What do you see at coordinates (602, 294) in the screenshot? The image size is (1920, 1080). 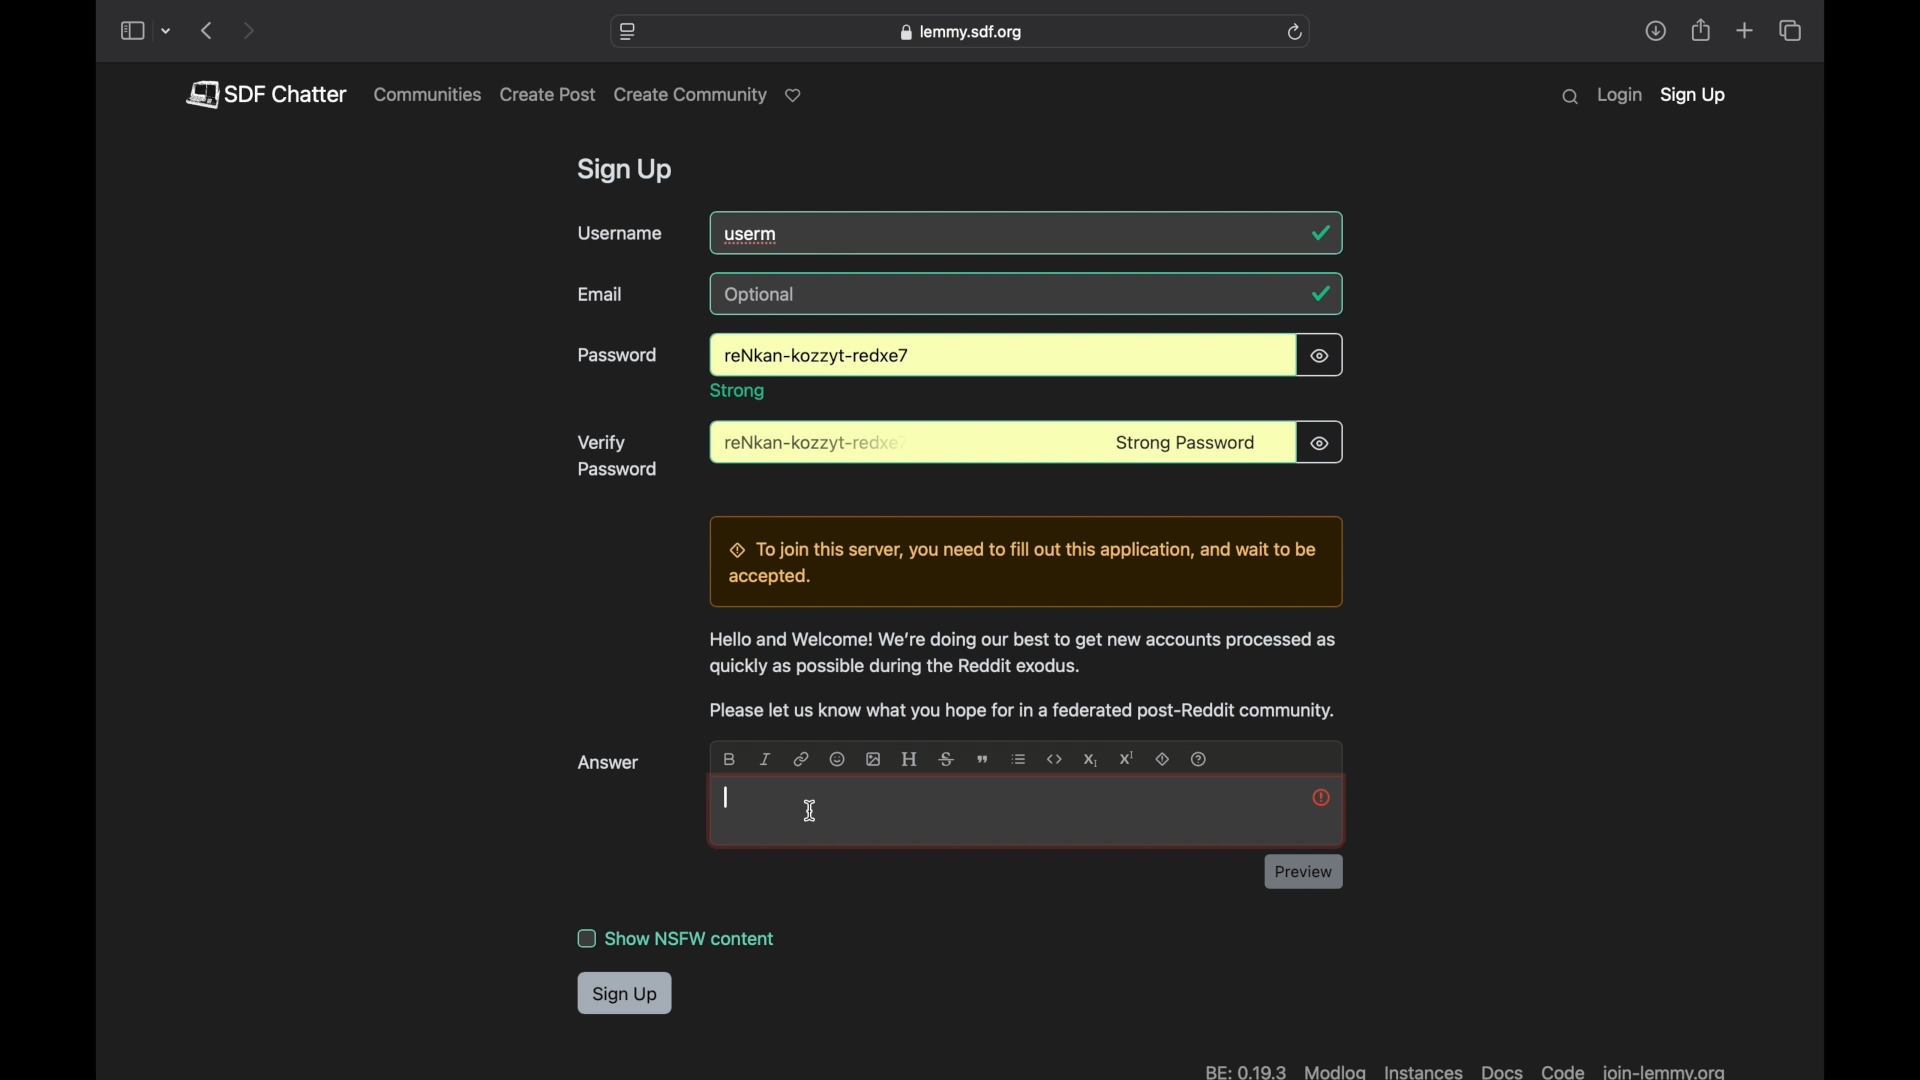 I see `email` at bounding box center [602, 294].